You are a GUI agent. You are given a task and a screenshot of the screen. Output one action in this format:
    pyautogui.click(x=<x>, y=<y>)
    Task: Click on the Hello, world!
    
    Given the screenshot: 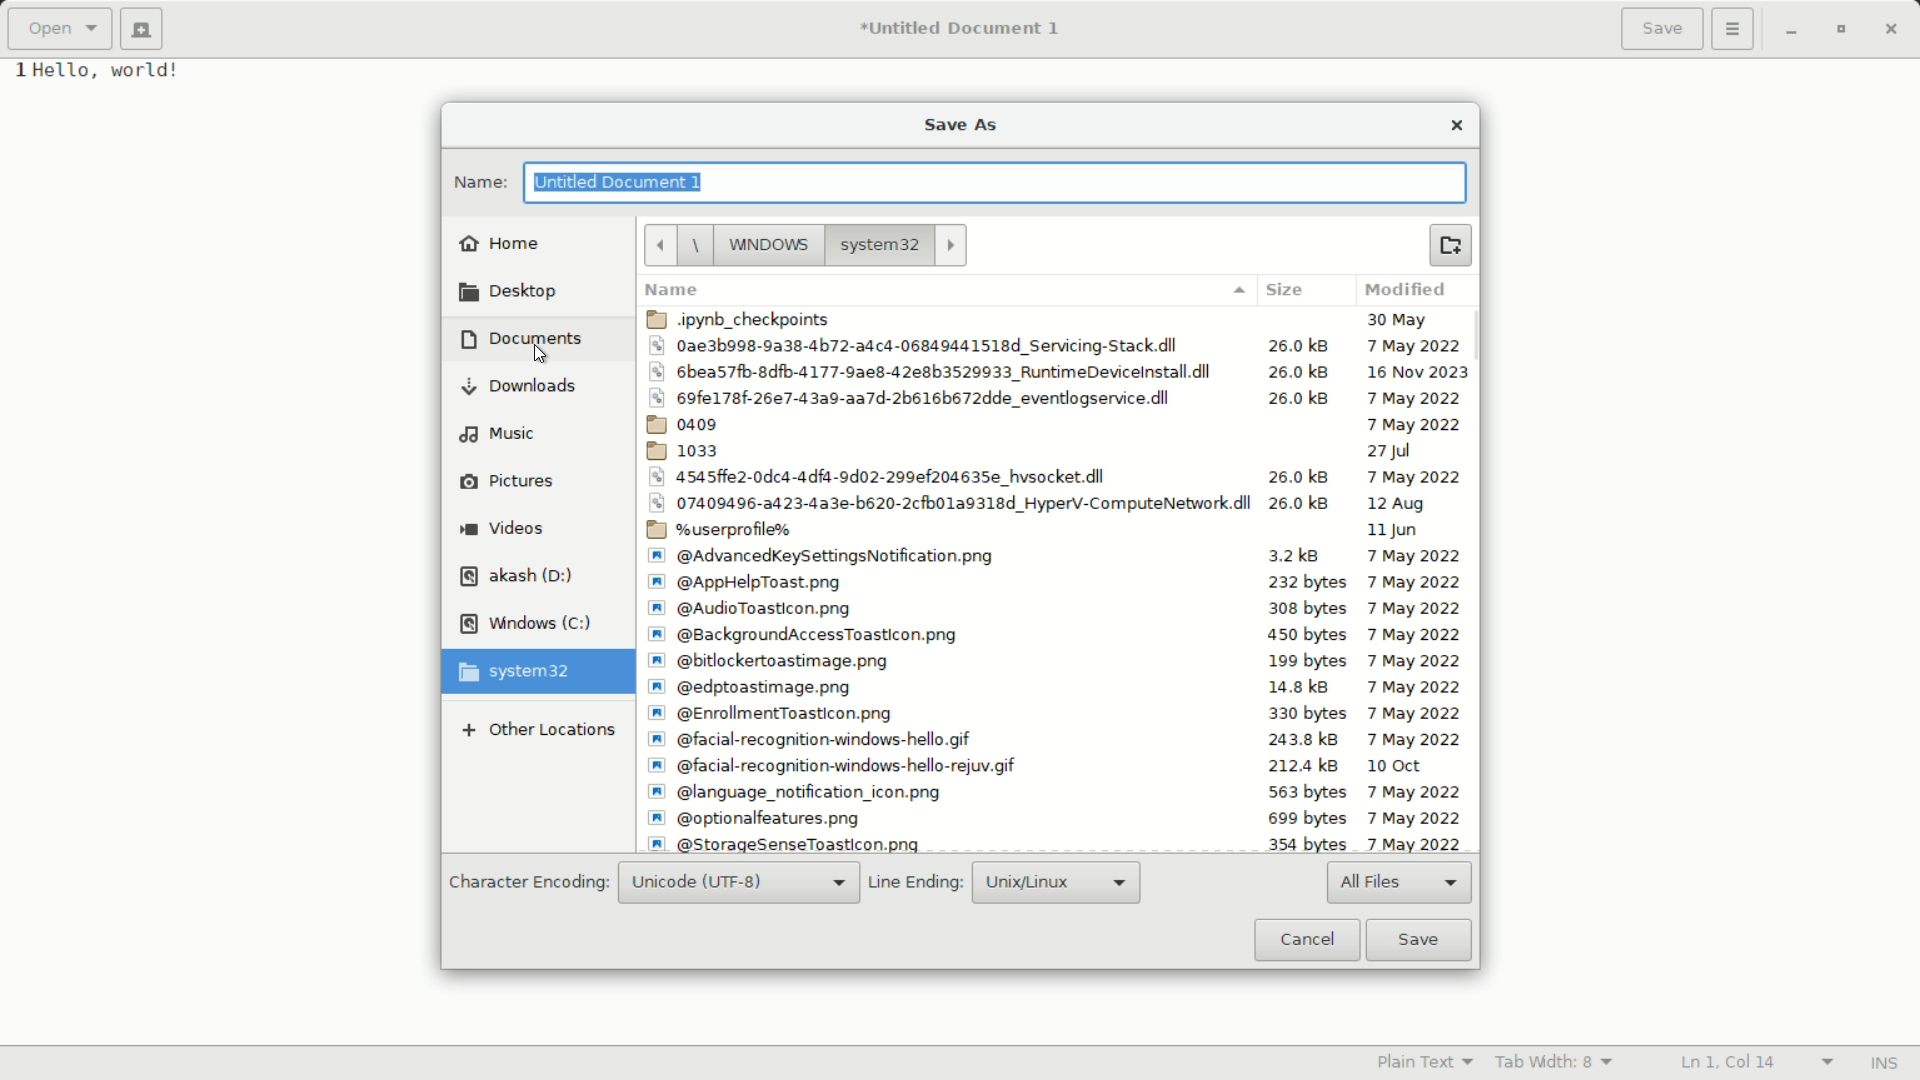 What is the action you would take?
    pyautogui.click(x=125, y=73)
    